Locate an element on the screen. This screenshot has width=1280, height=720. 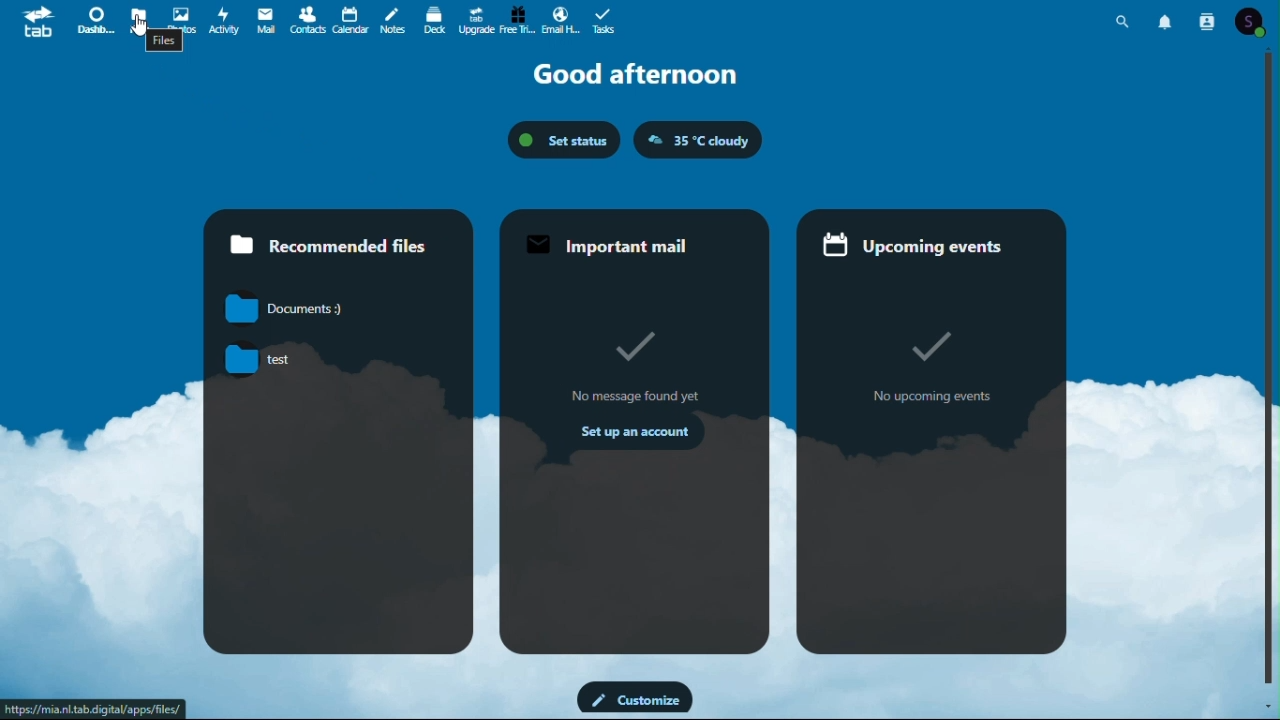
tab is located at coordinates (38, 21).